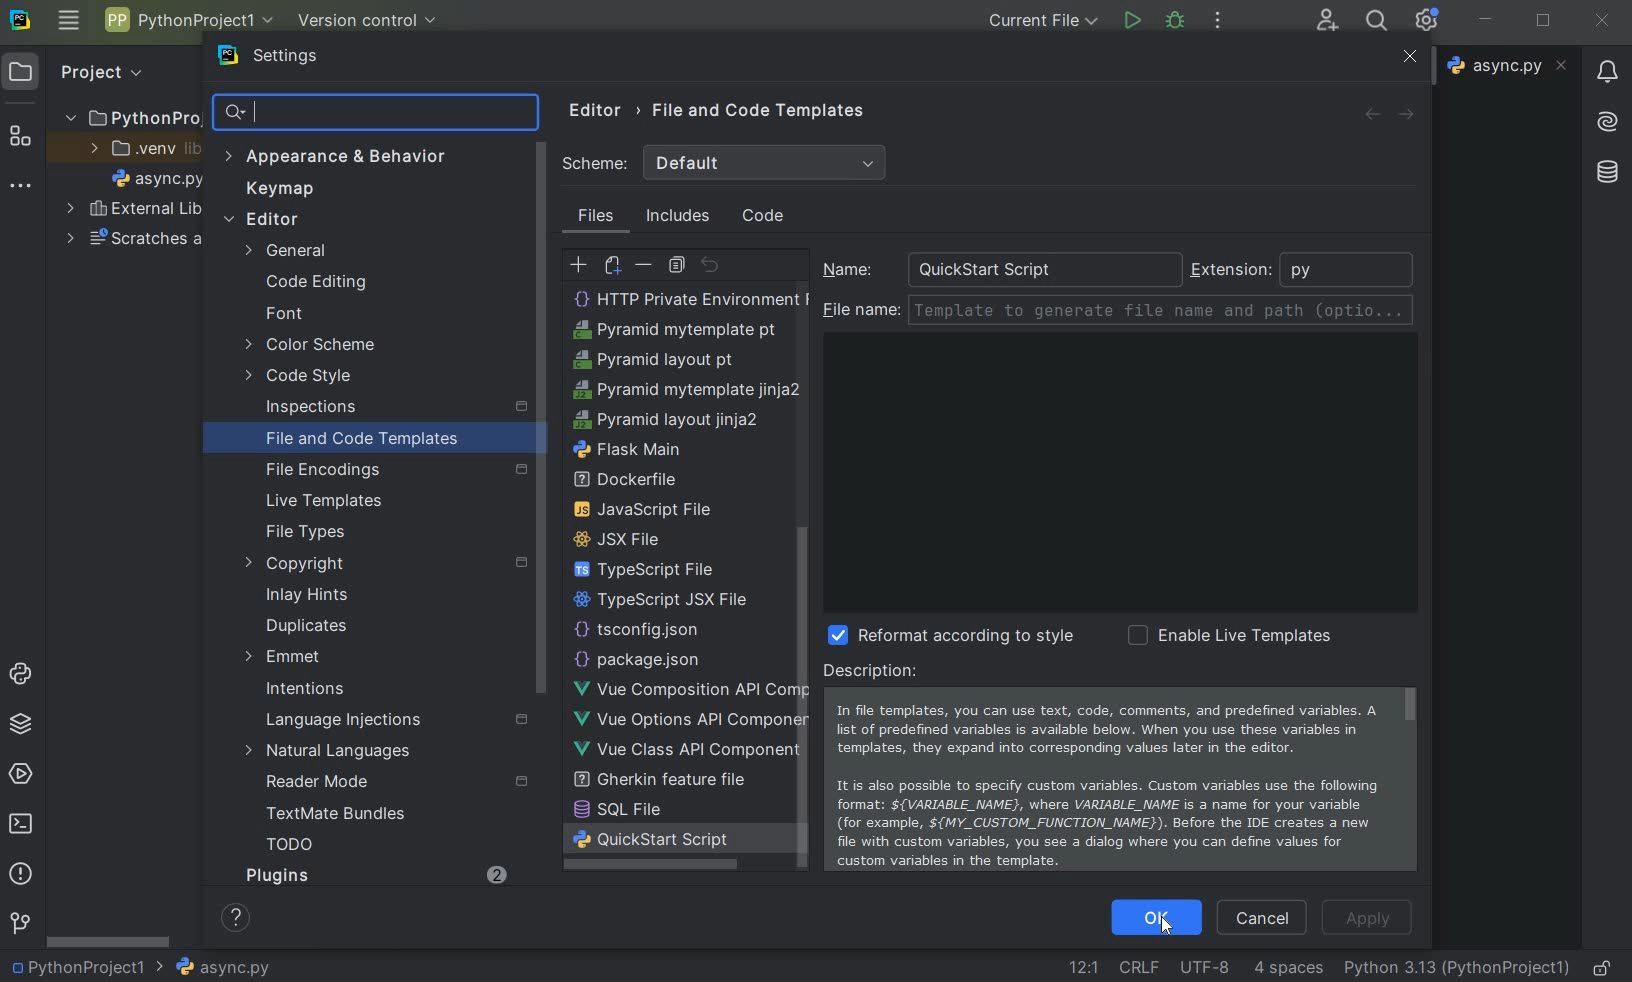 Image resolution: width=1632 pixels, height=982 pixels. Describe the element at coordinates (633, 507) in the screenshot. I see `setup script` at that location.